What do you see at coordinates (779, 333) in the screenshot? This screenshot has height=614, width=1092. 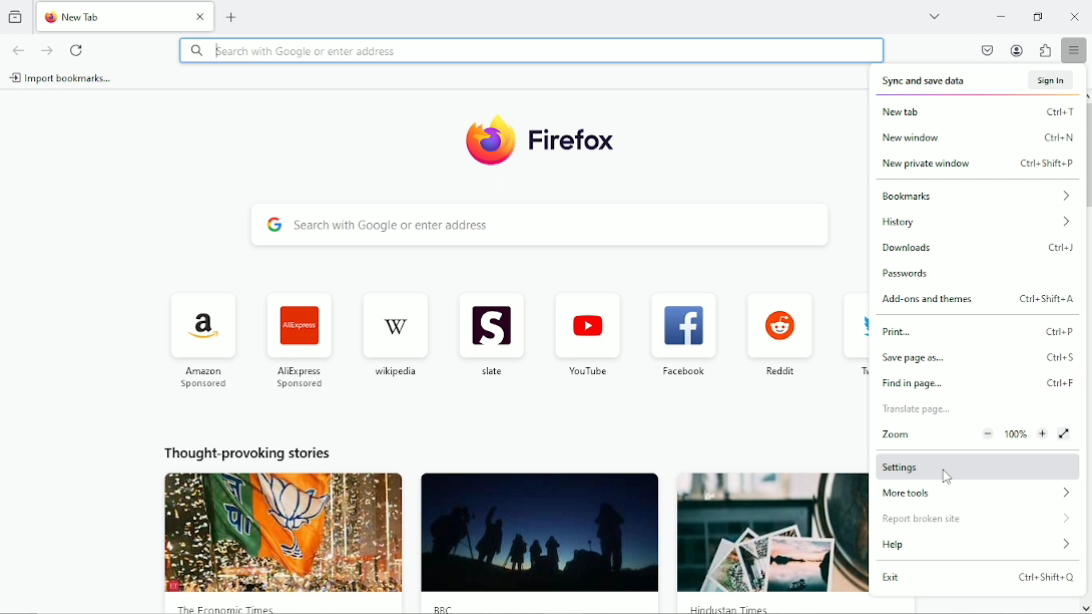 I see `reddit` at bounding box center [779, 333].